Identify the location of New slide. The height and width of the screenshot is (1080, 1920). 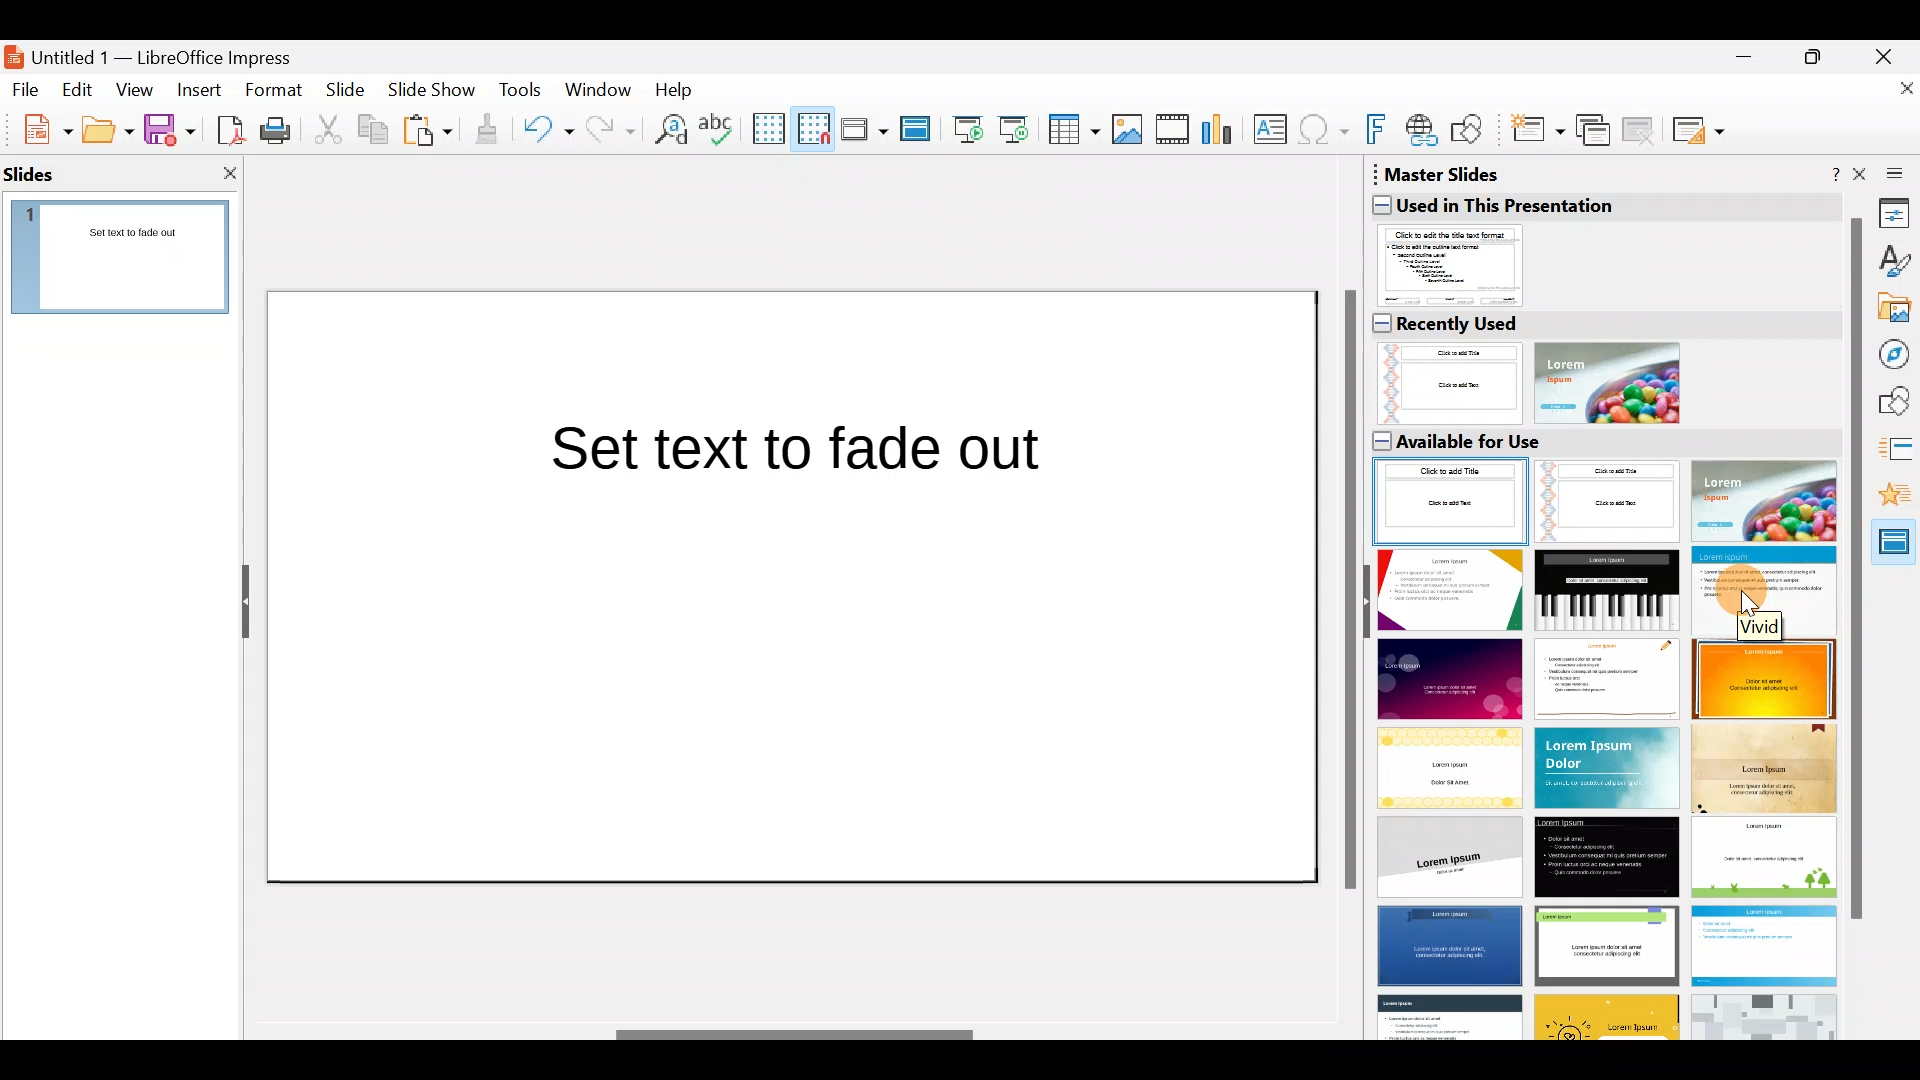
(1536, 135).